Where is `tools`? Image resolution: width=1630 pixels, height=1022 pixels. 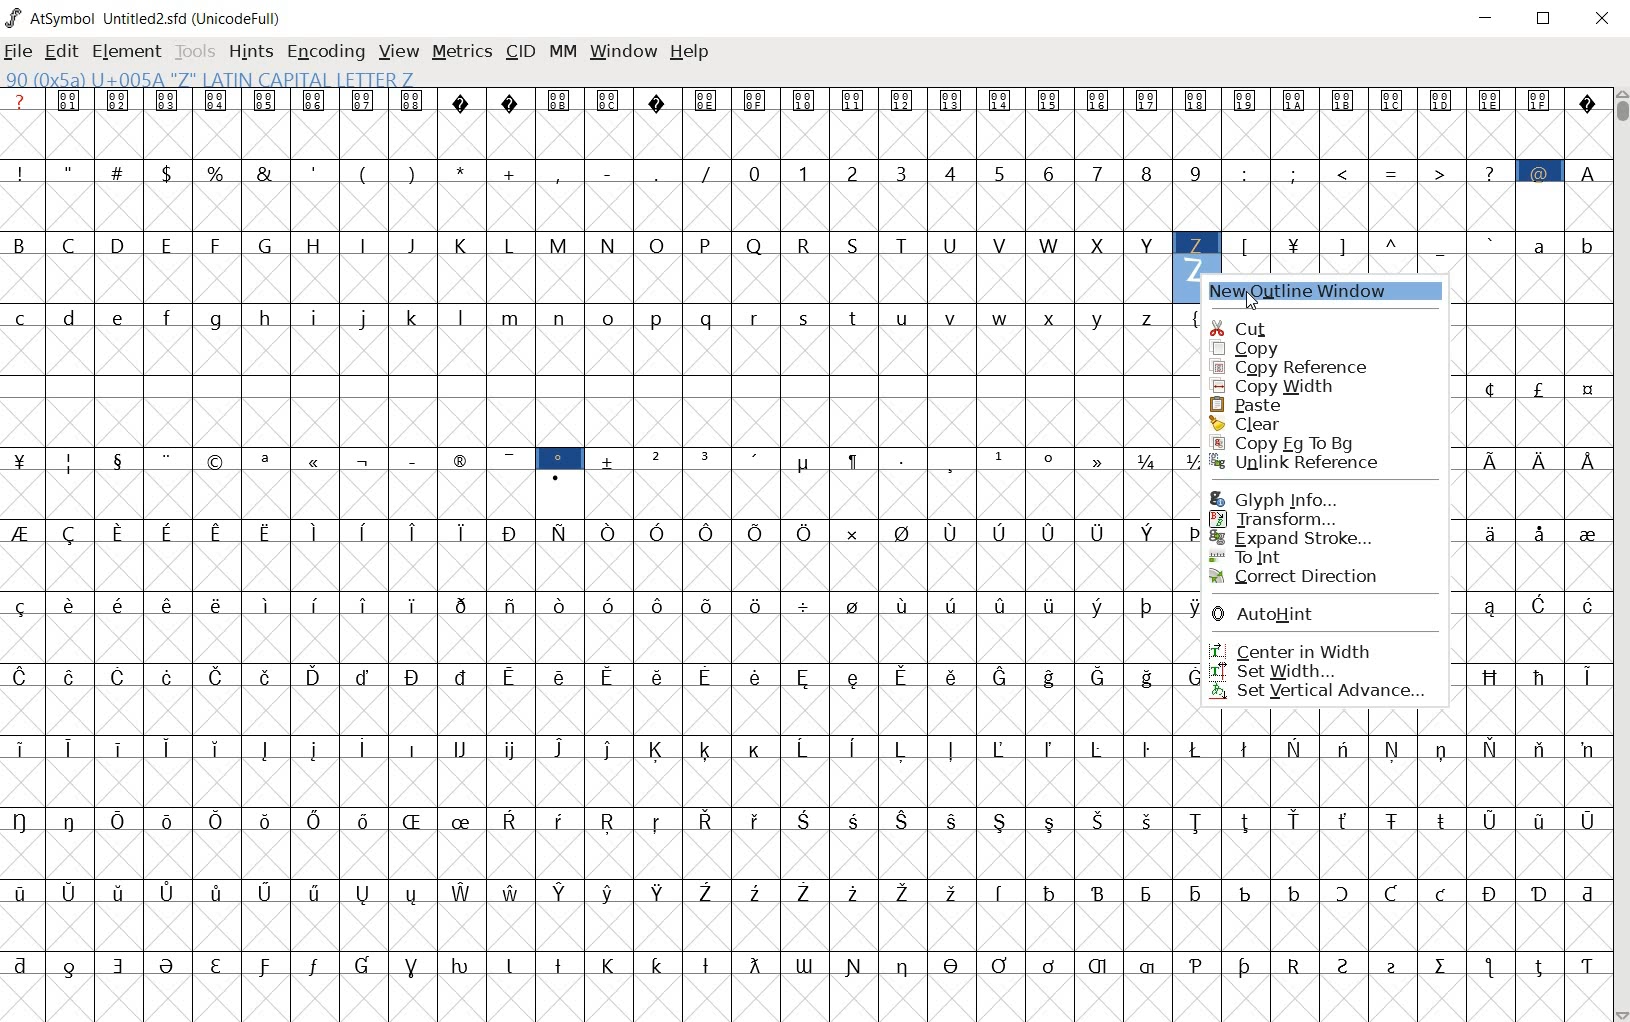 tools is located at coordinates (197, 50).